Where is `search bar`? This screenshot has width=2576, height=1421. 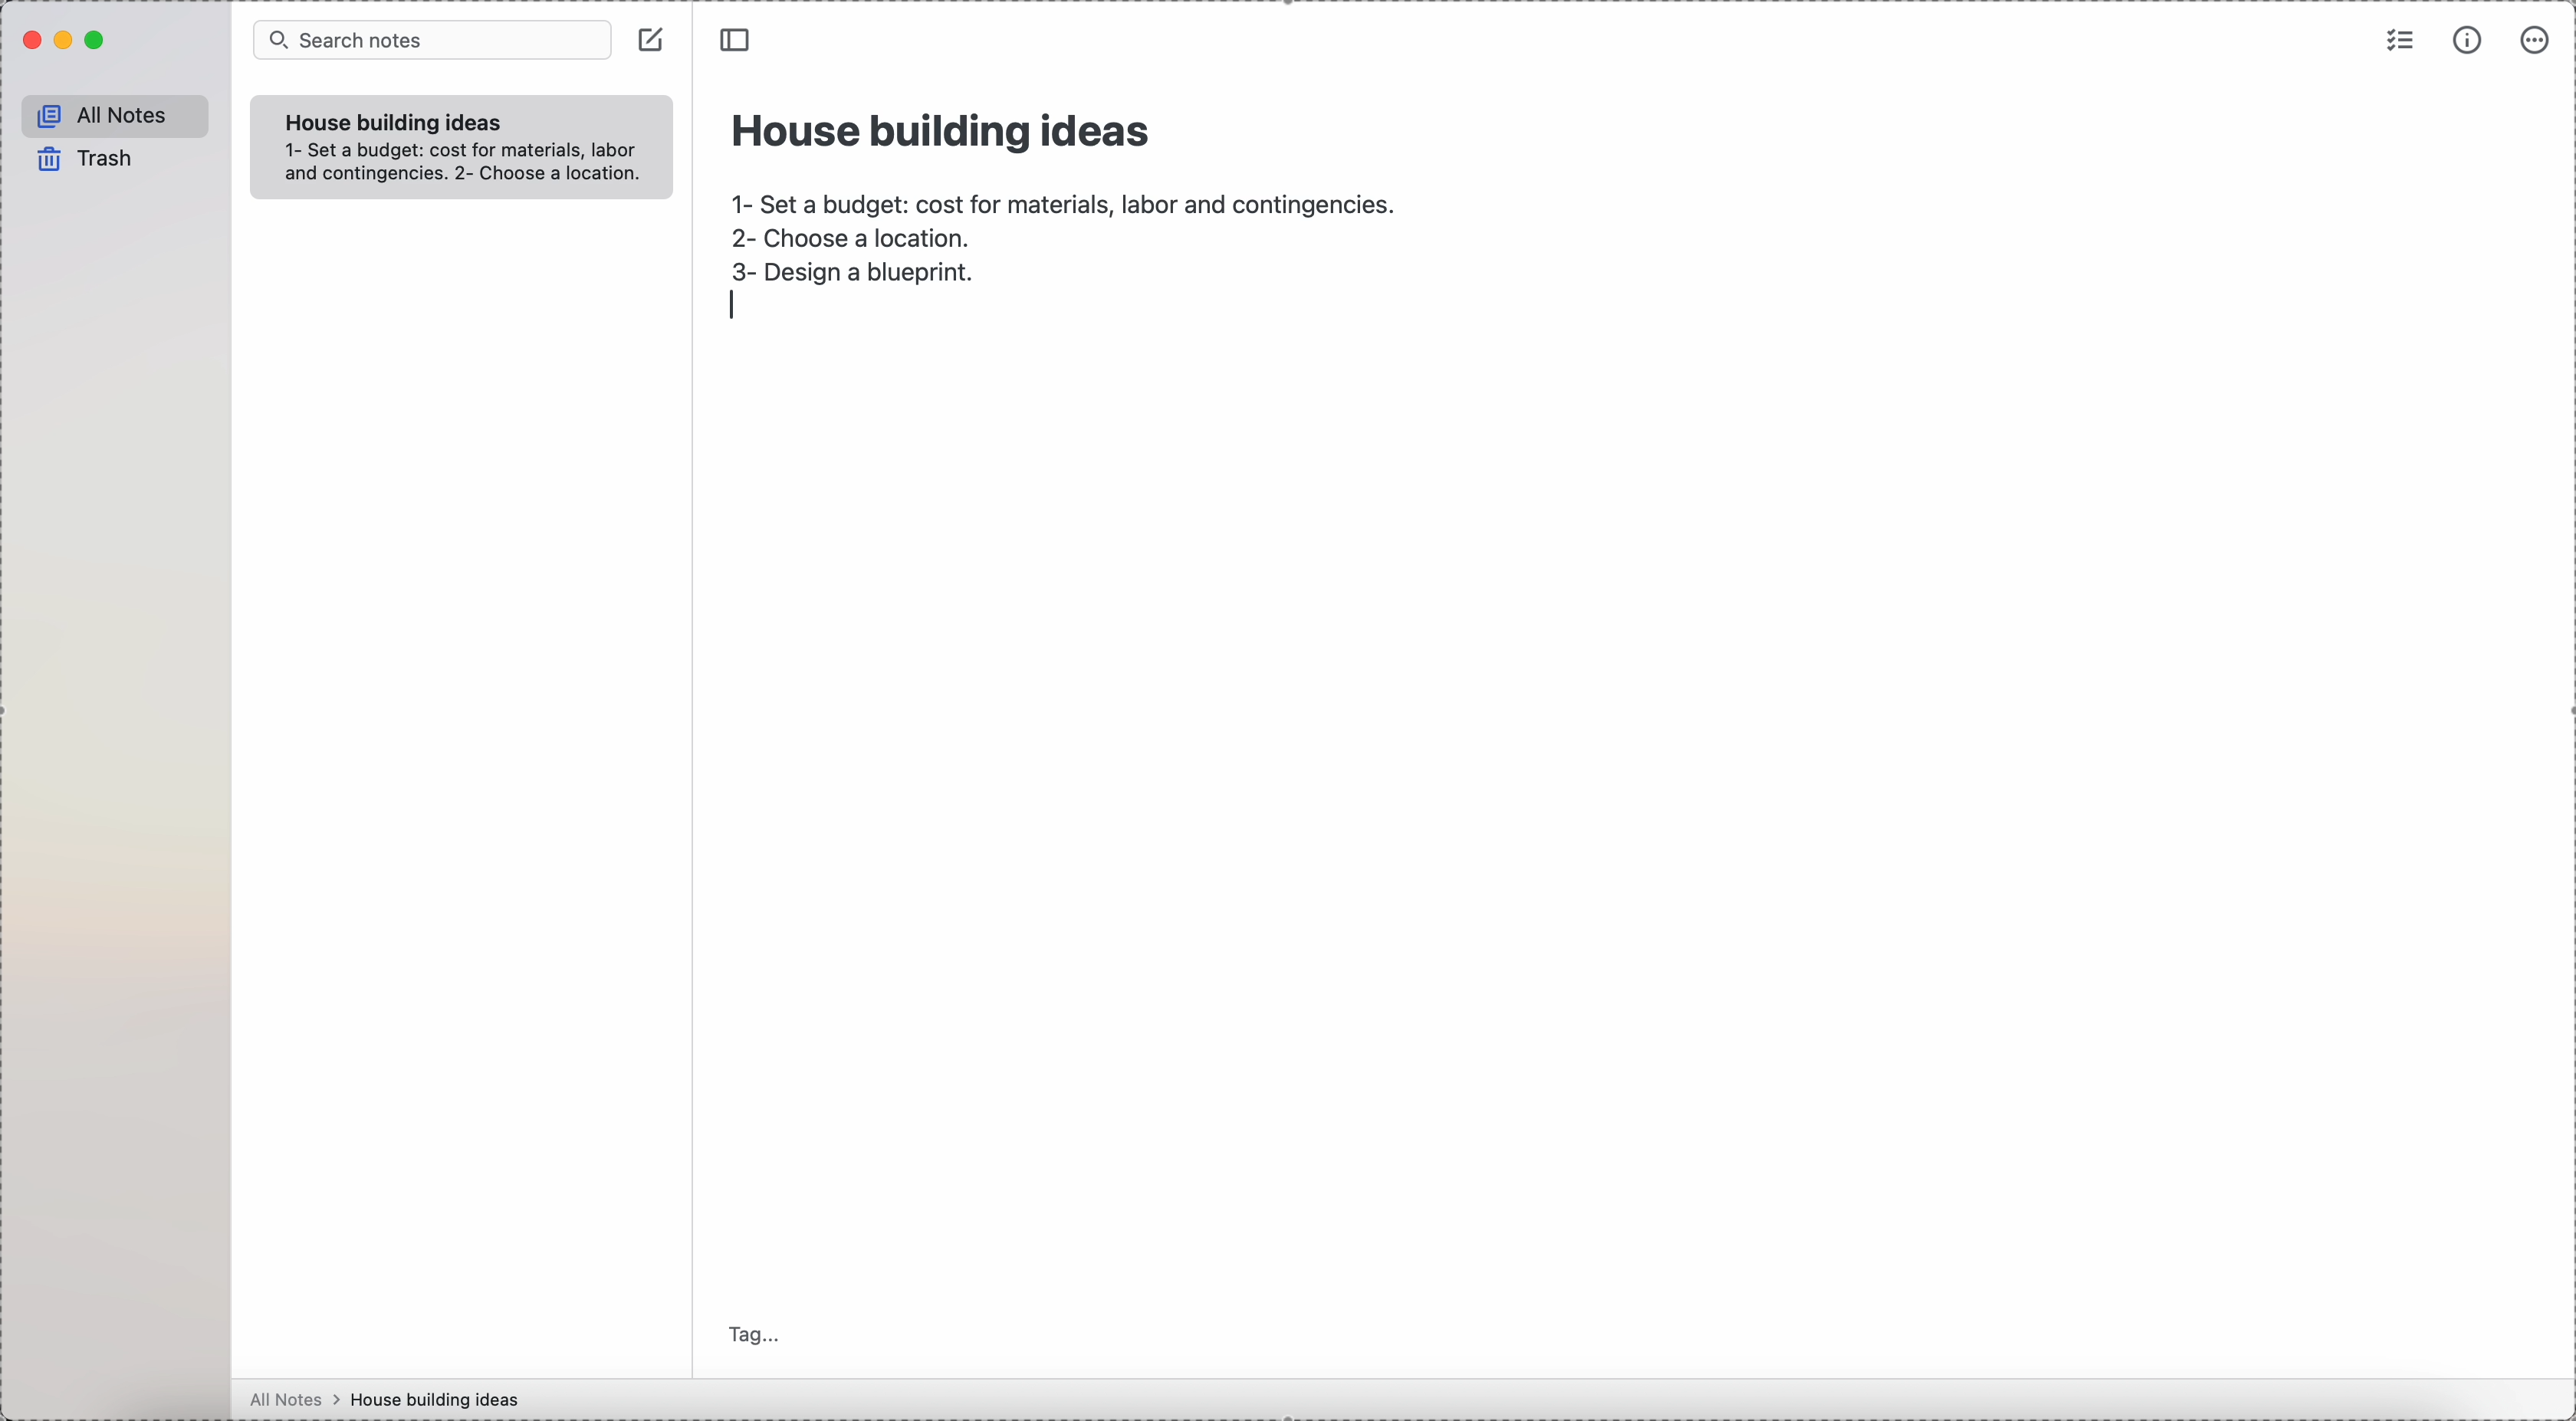 search bar is located at coordinates (430, 41).